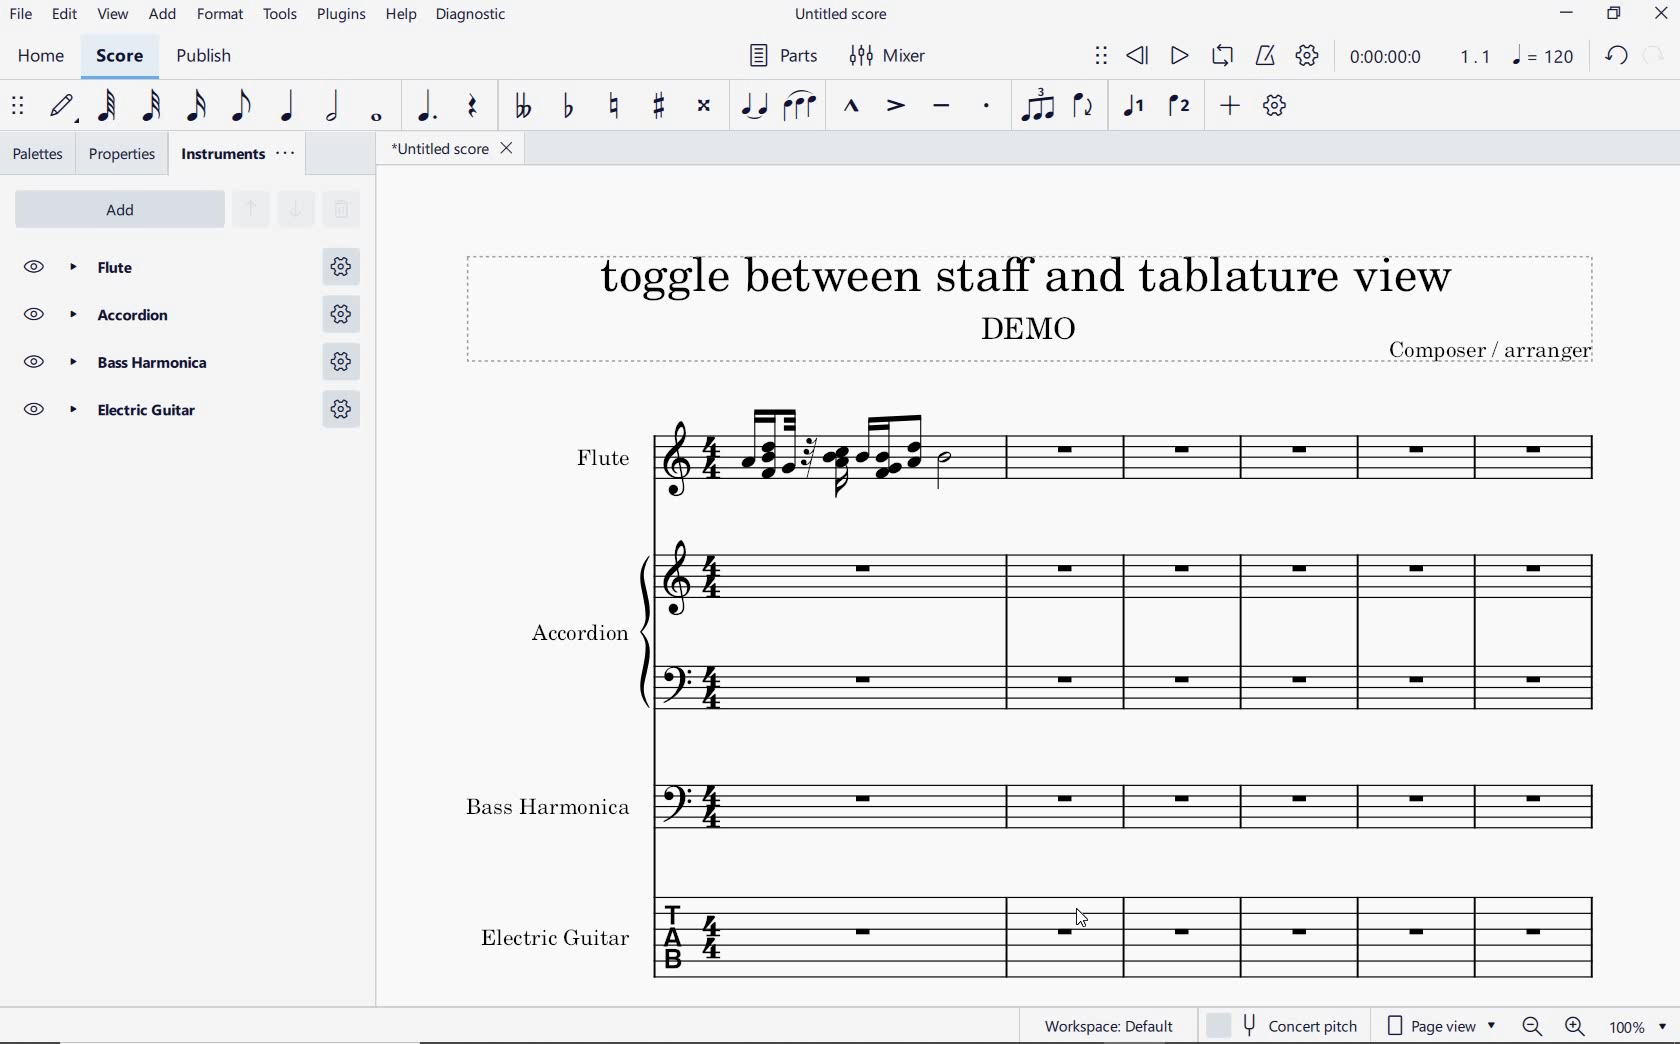 This screenshot has width=1680, height=1044. I want to click on rest, so click(470, 107).